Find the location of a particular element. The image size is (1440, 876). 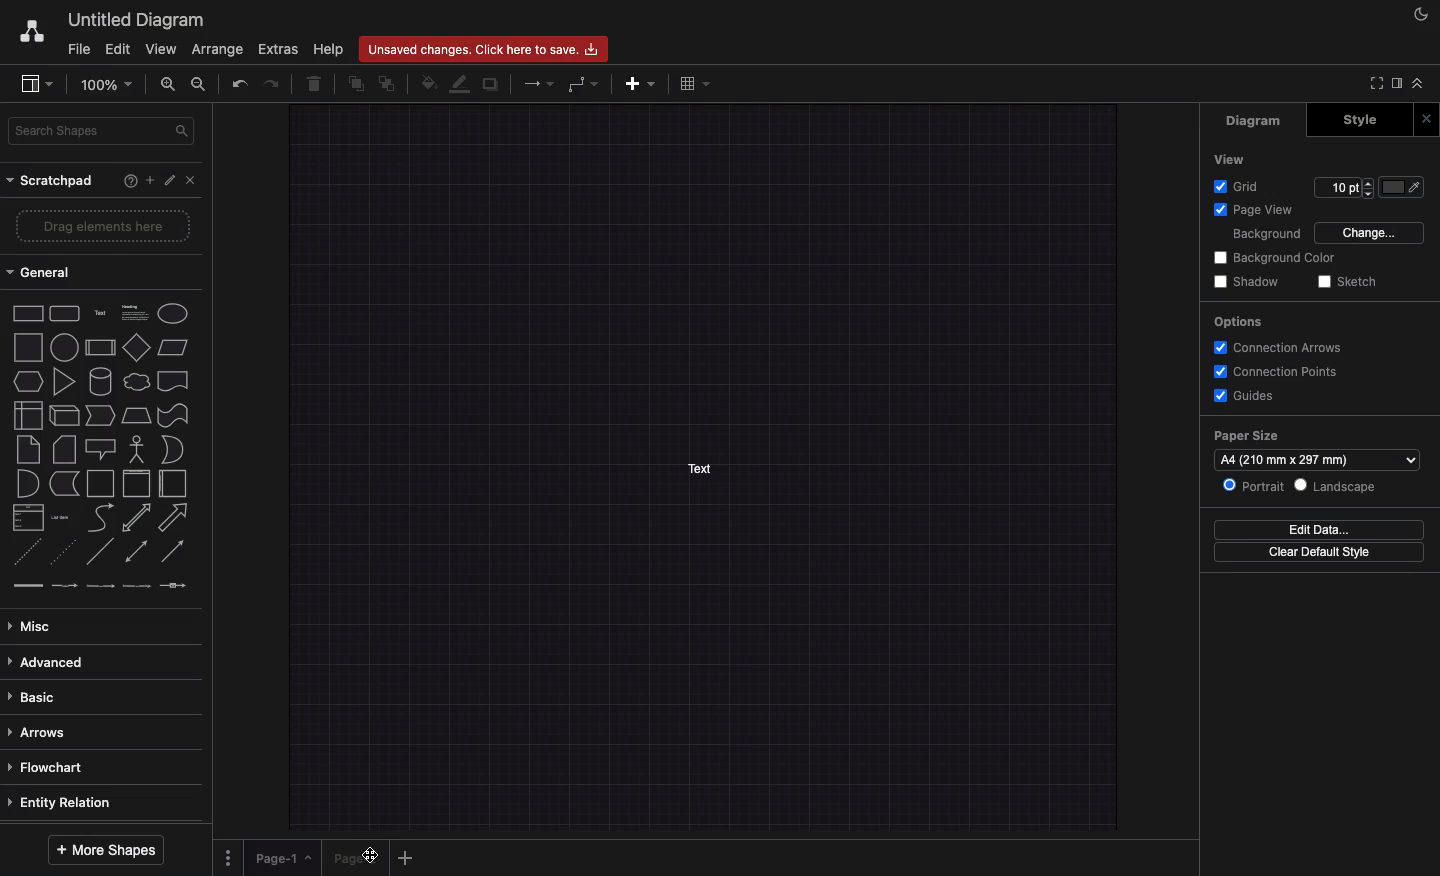

Close is located at coordinates (193, 183).